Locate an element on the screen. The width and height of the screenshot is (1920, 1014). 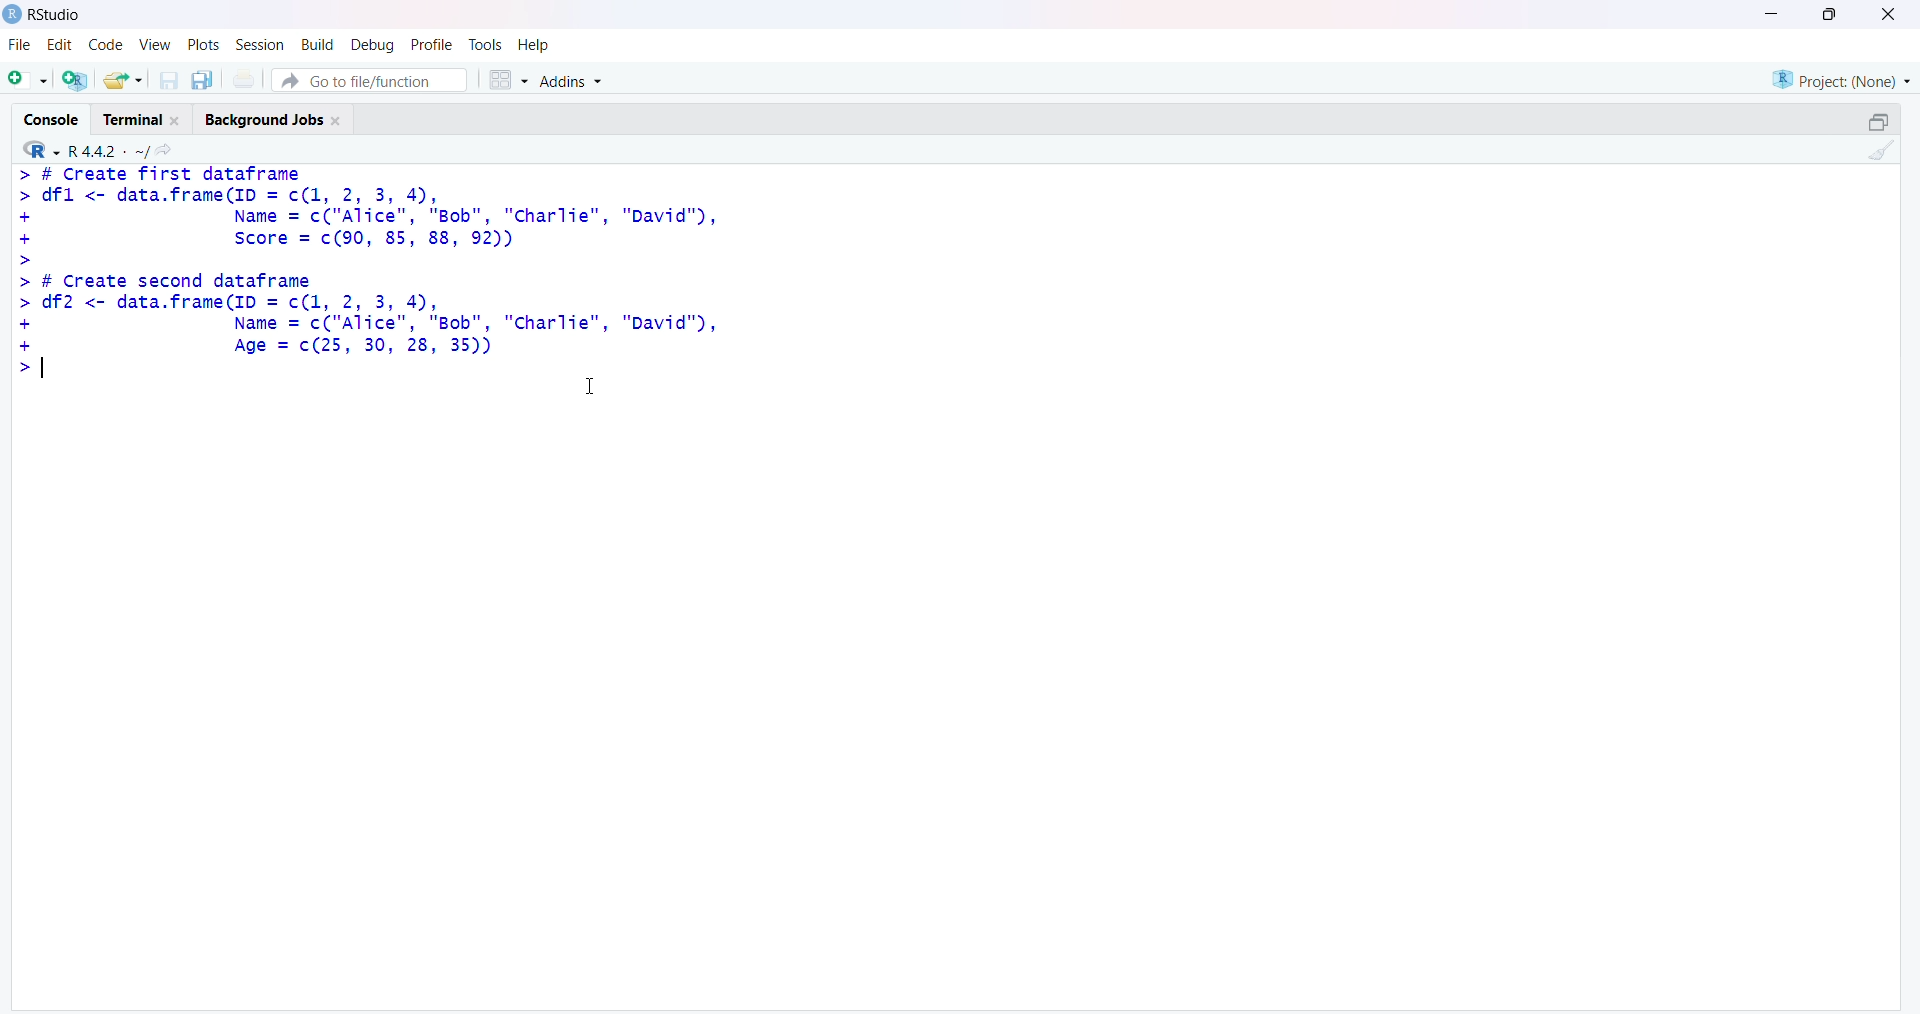
file is located at coordinates (22, 44).